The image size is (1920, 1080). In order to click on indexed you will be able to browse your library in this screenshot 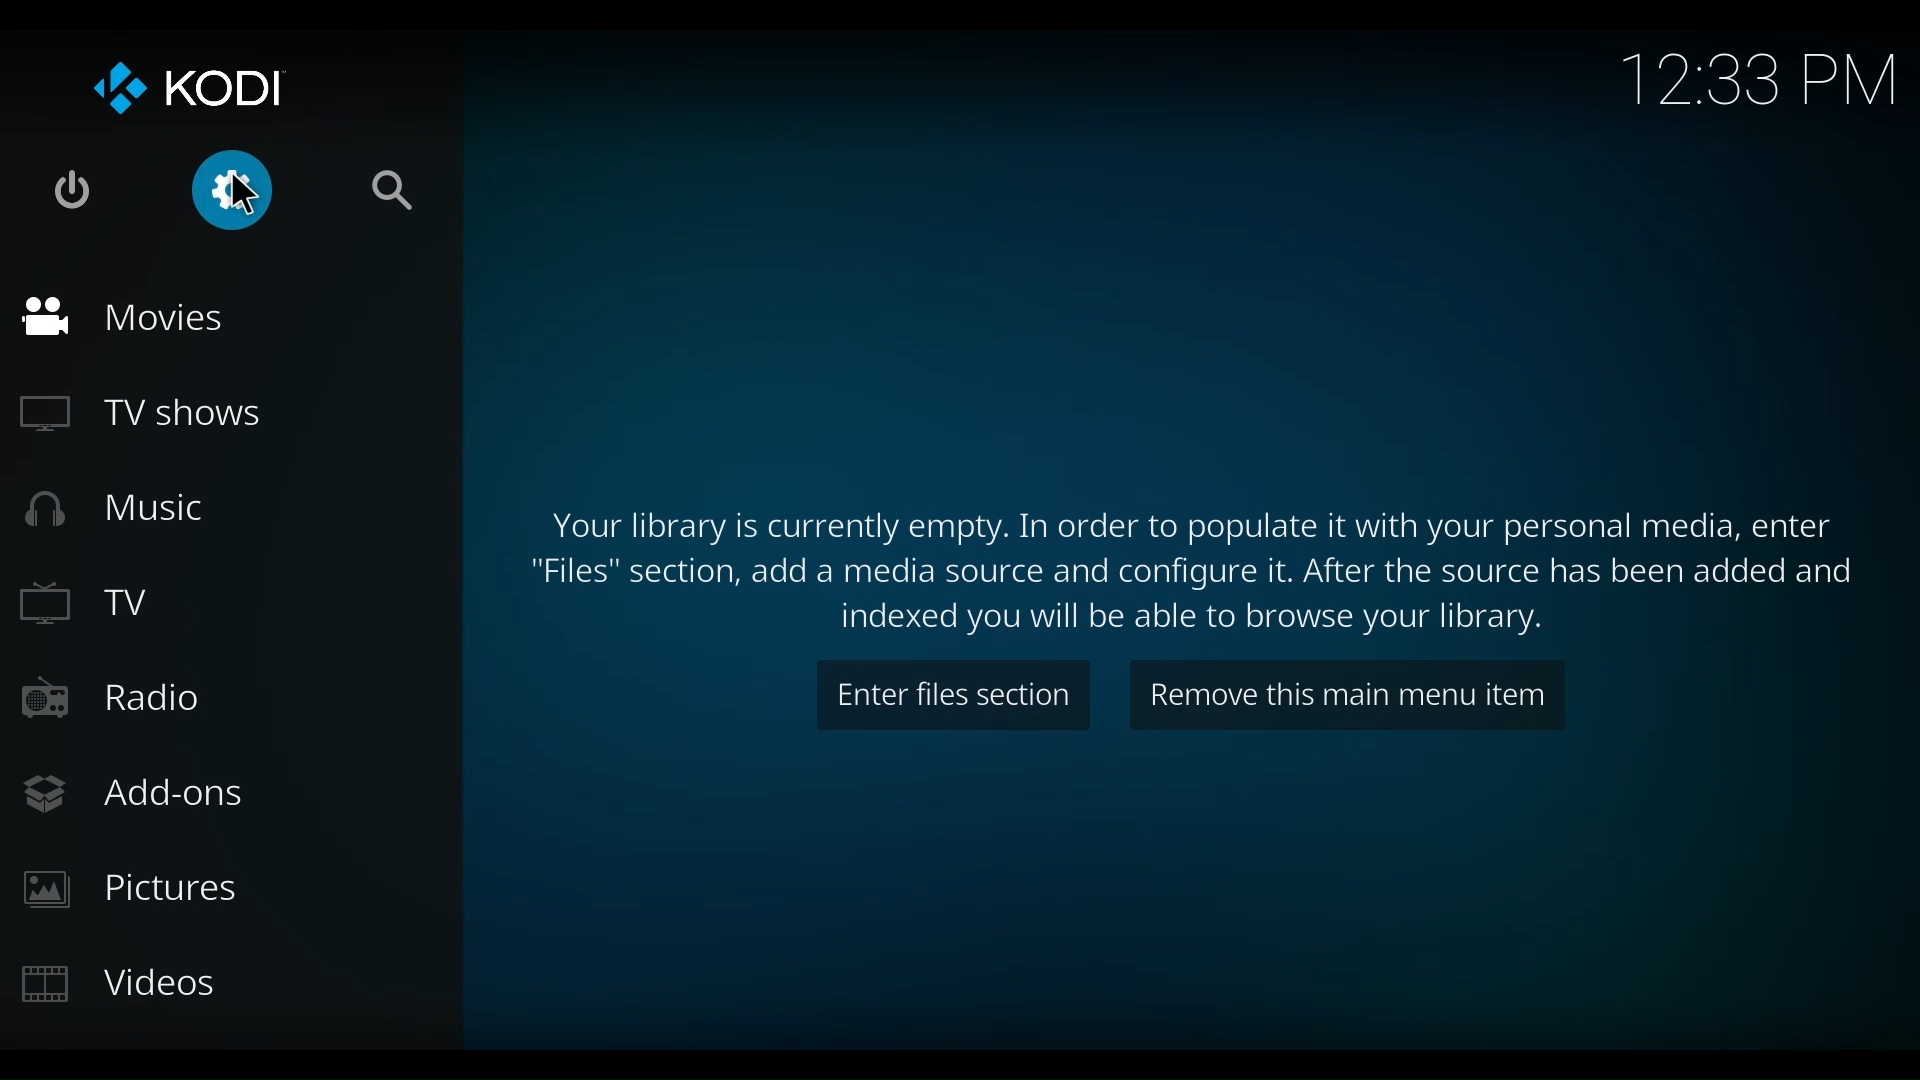, I will do `click(1196, 619)`.